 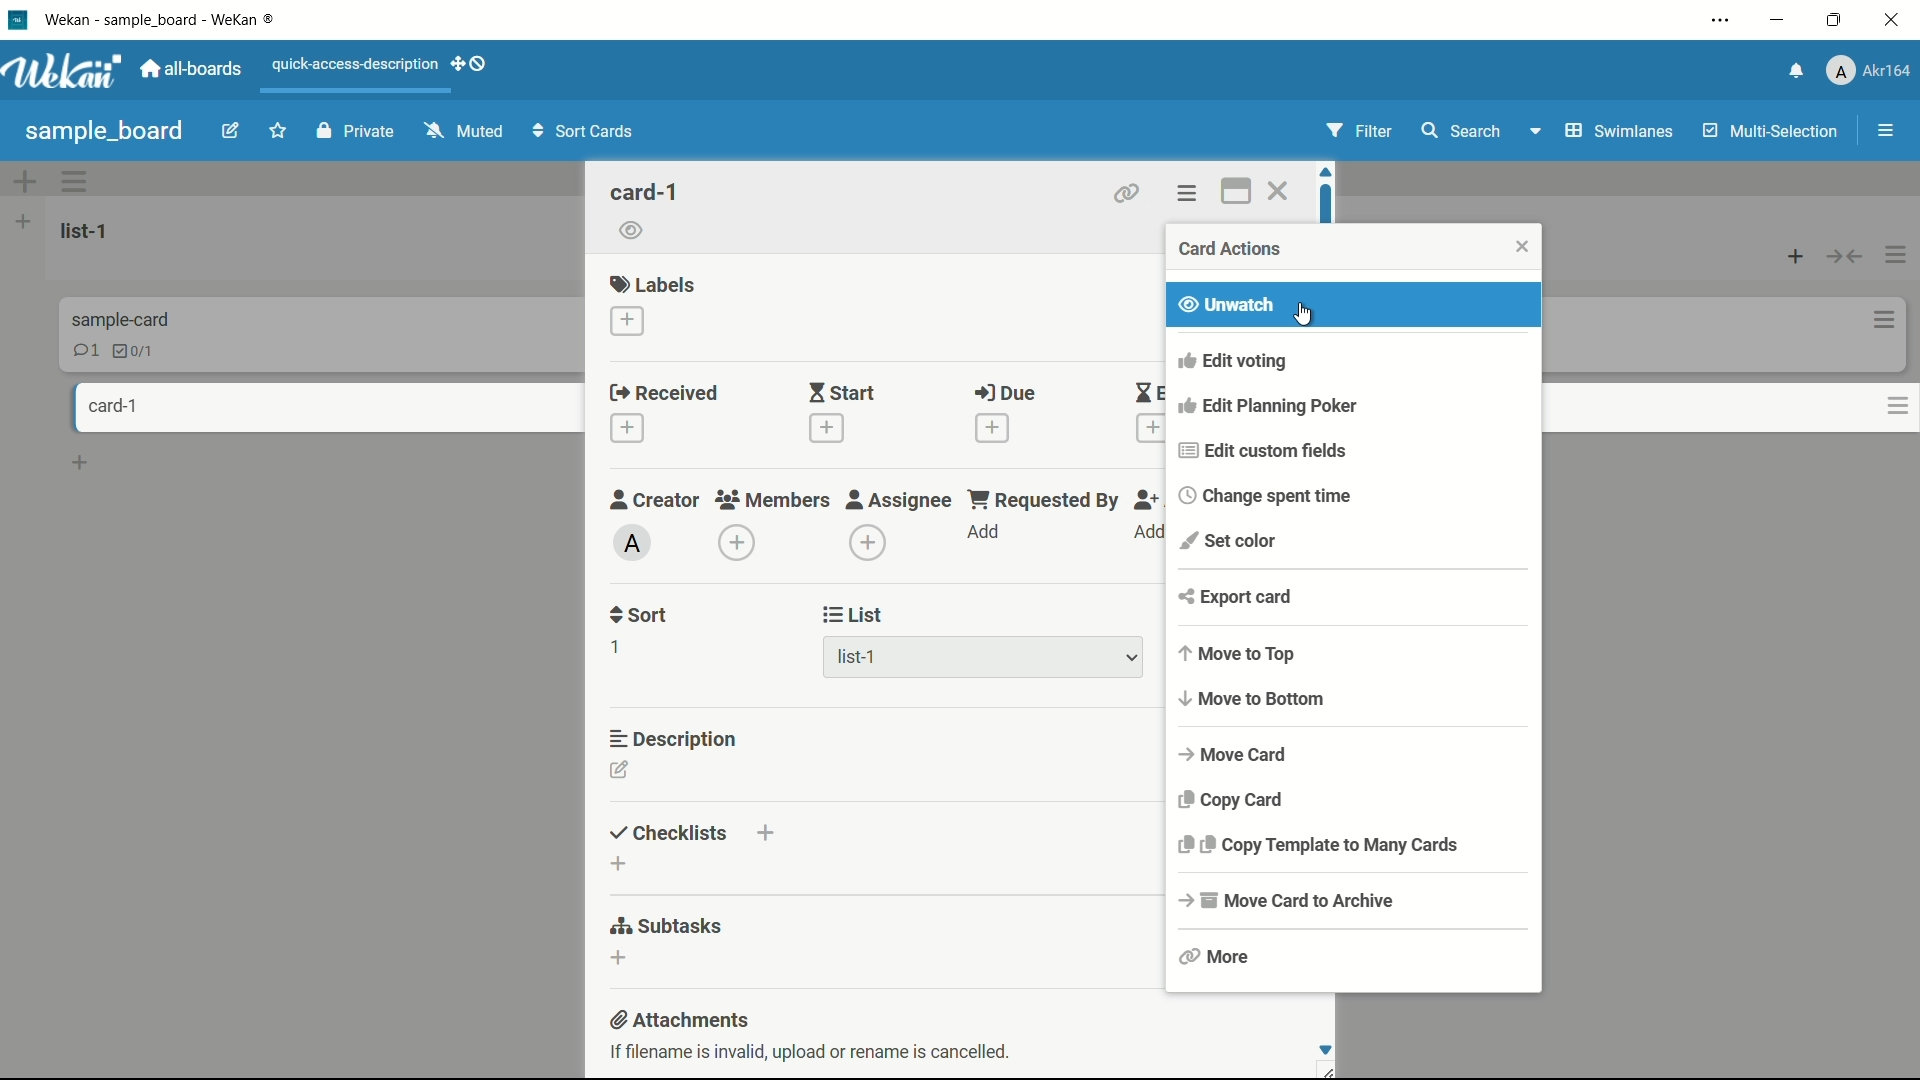 I want to click on Wekan logo, so click(x=65, y=73).